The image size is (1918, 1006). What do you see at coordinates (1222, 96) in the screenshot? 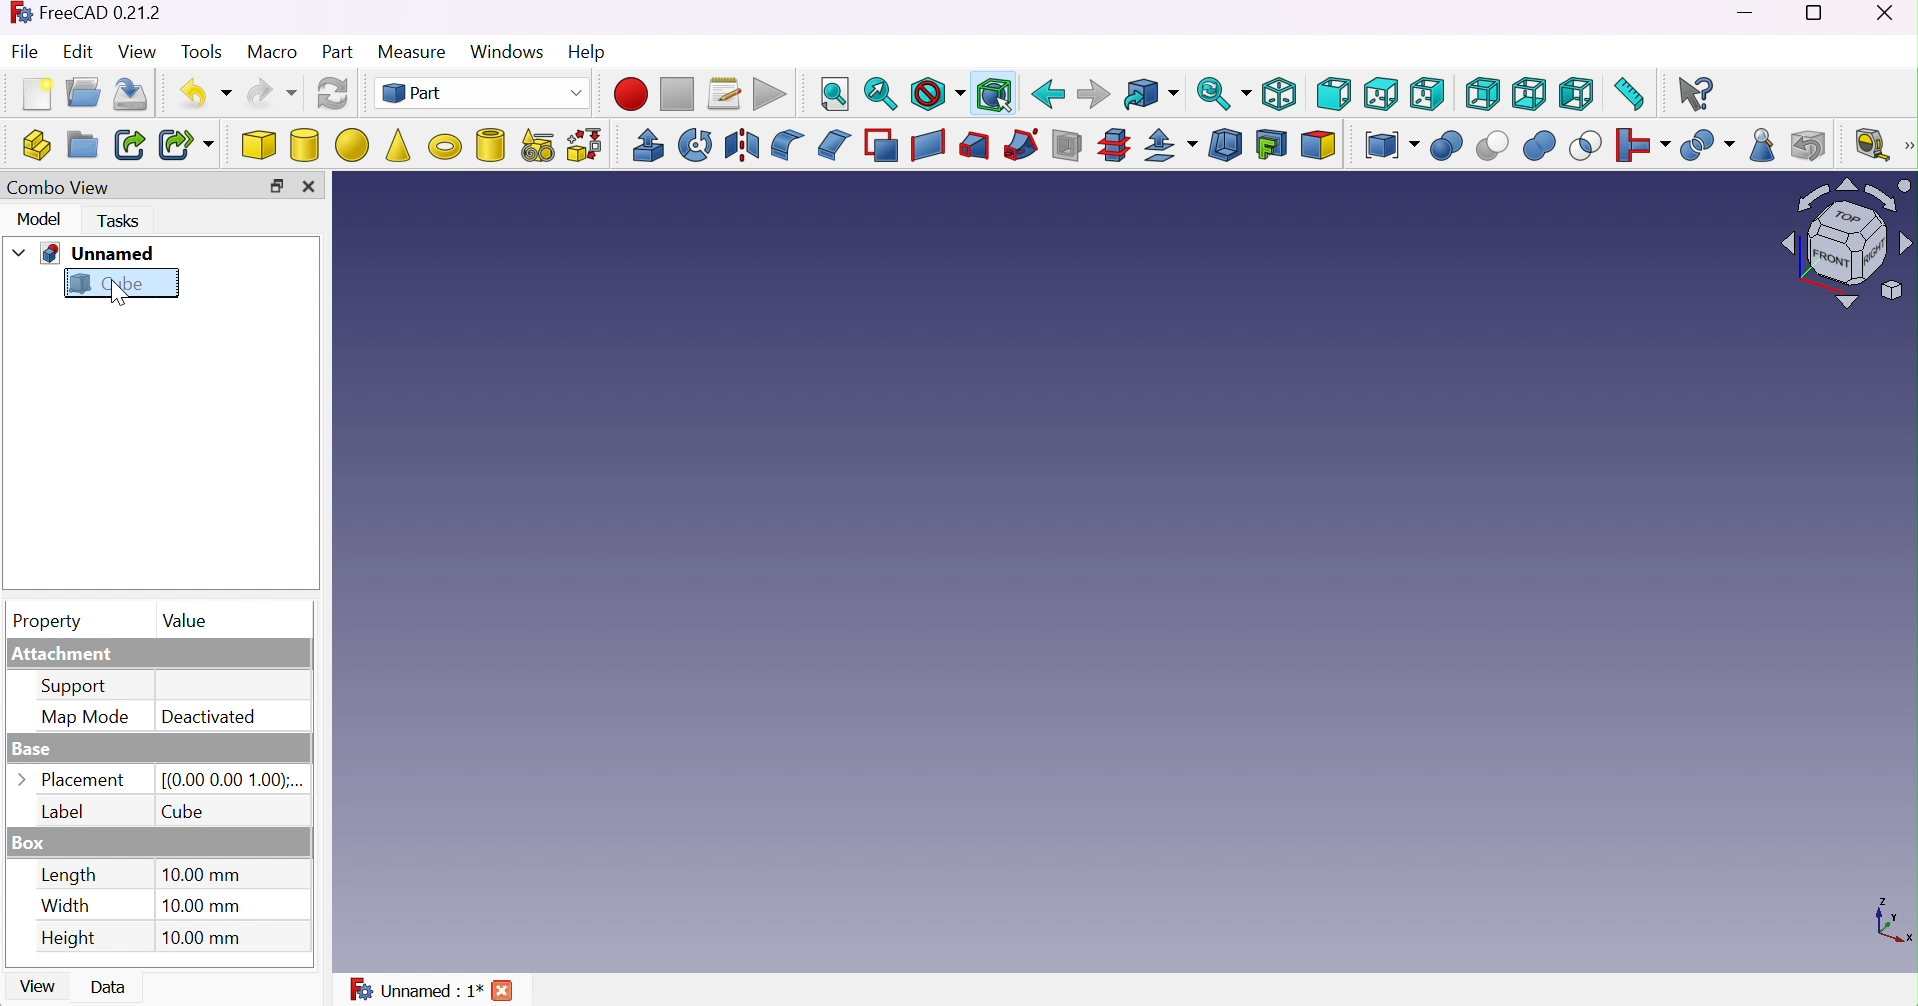
I see `Sync view` at bounding box center [1222, 96].